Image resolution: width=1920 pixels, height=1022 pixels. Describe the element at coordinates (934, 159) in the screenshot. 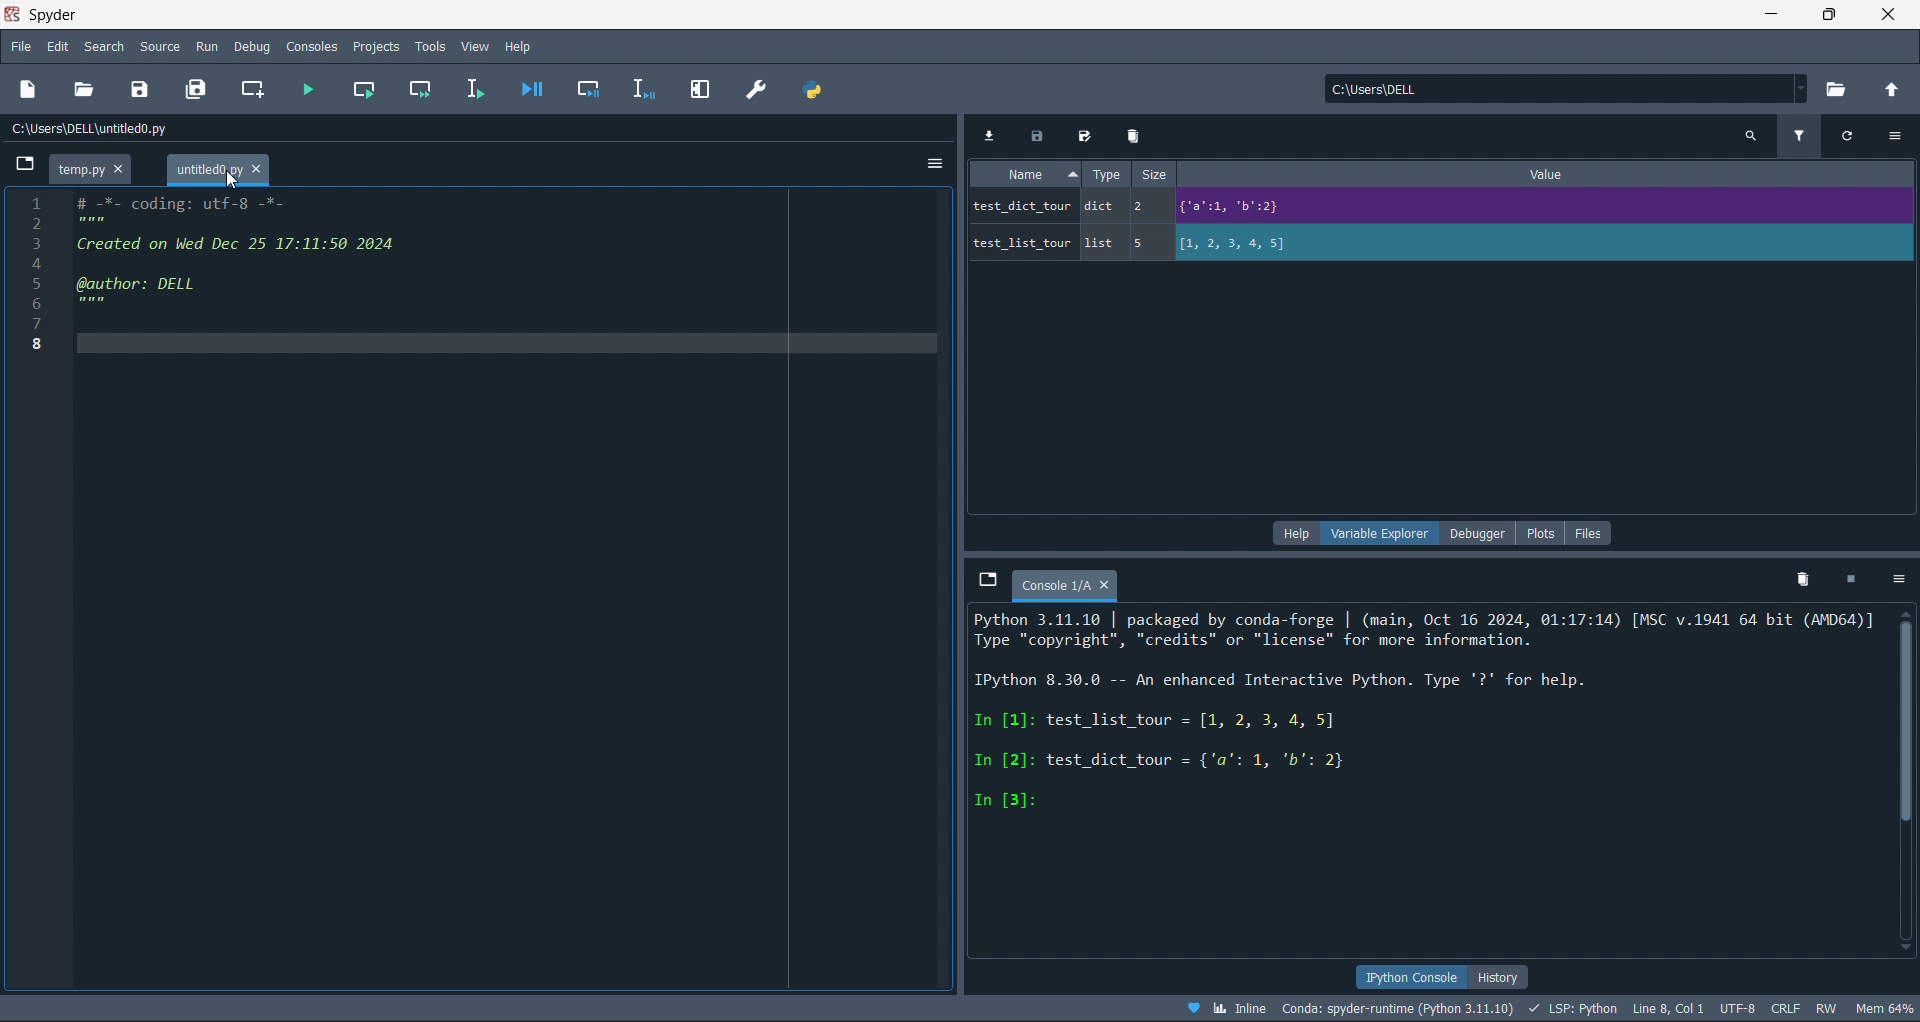

I see `options` at that location.